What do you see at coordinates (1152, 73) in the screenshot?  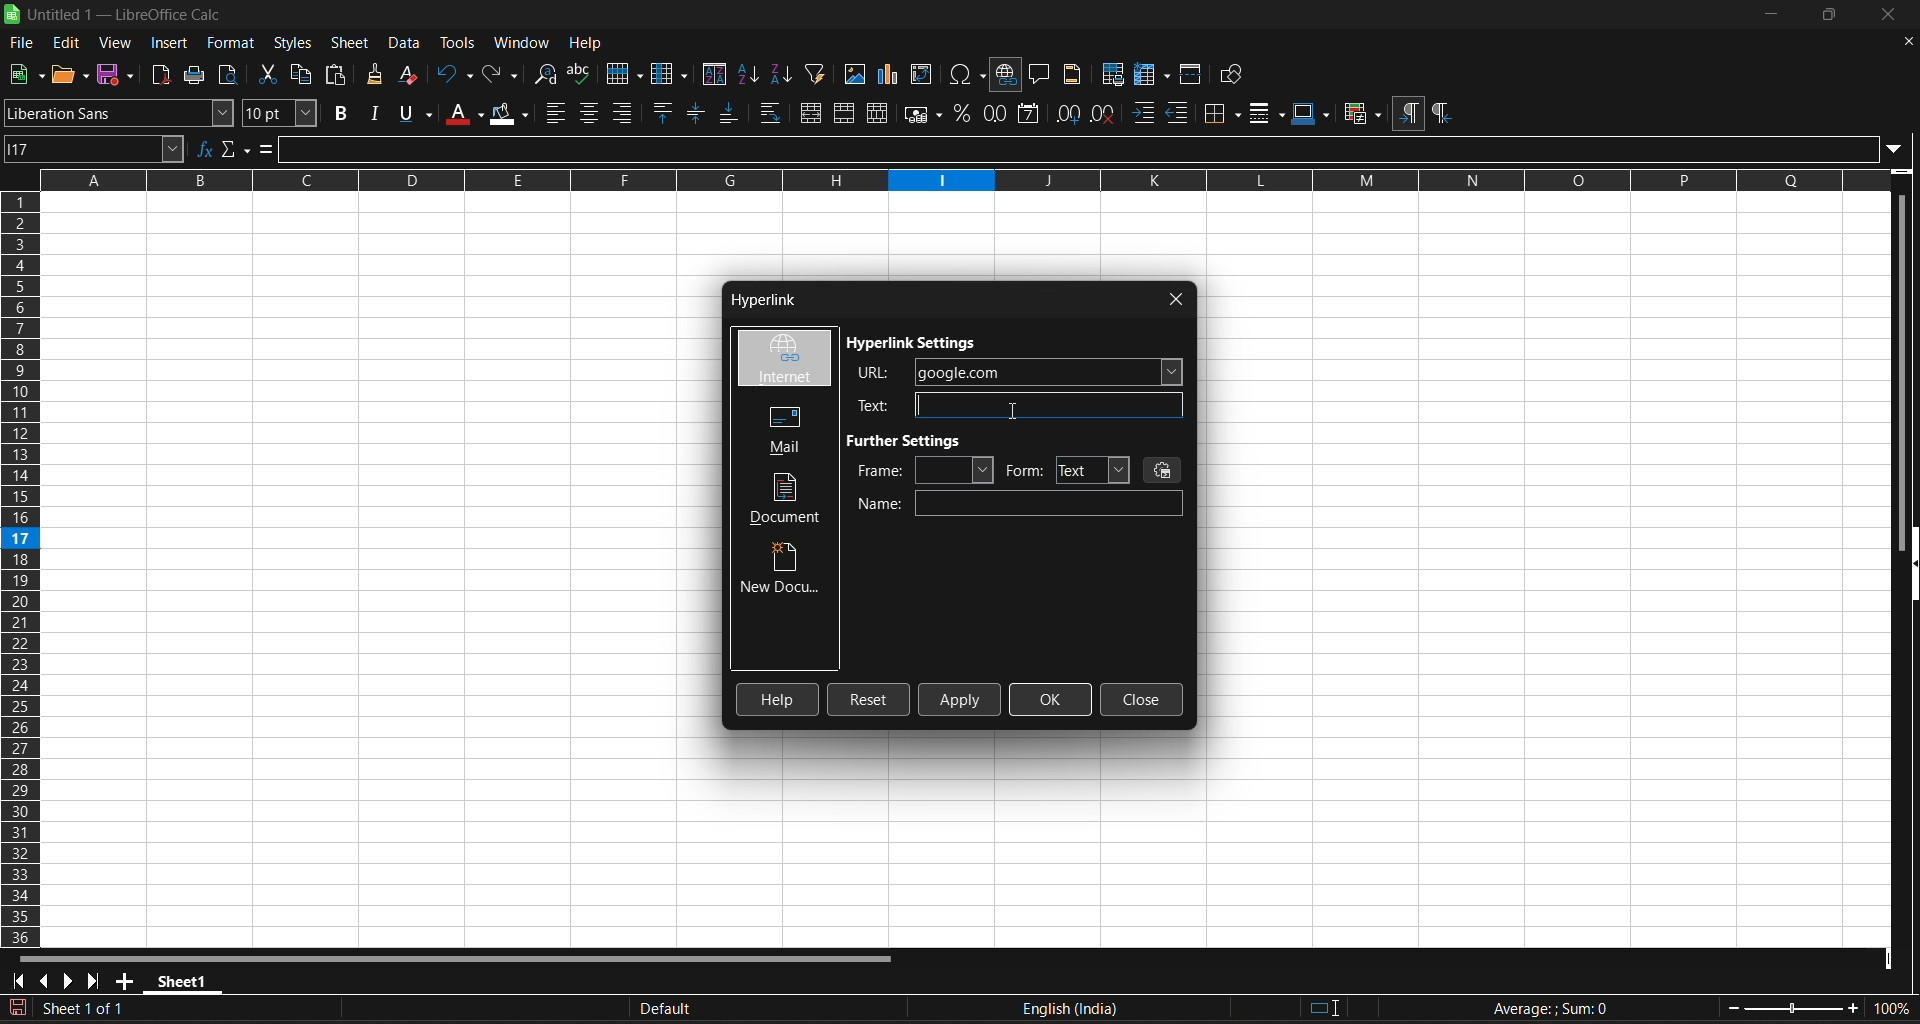 I see `freeze row and column` at bounding box center [1152, 73].